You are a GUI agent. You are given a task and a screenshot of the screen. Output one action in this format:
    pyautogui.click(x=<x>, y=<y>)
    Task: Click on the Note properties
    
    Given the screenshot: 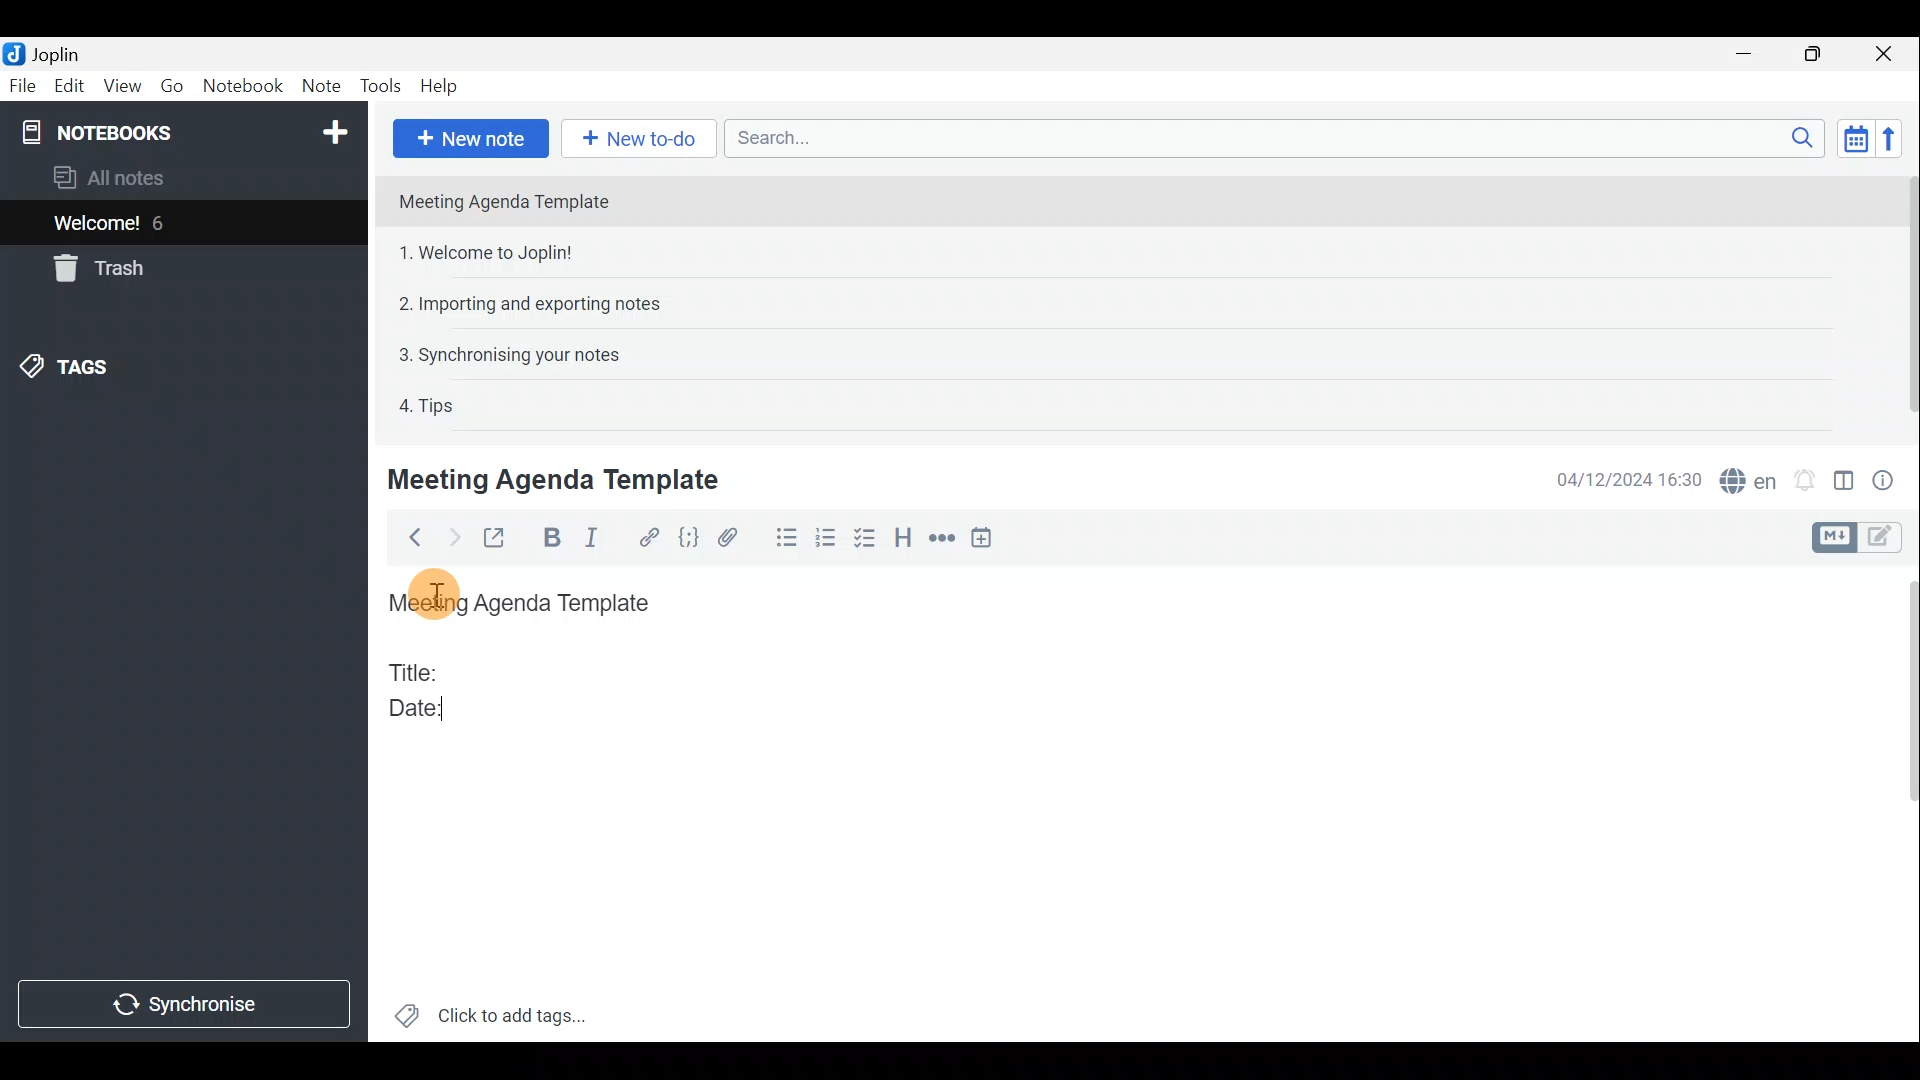 What is the action you would take?
    pyautogui.click(x=1890, y=479)
    